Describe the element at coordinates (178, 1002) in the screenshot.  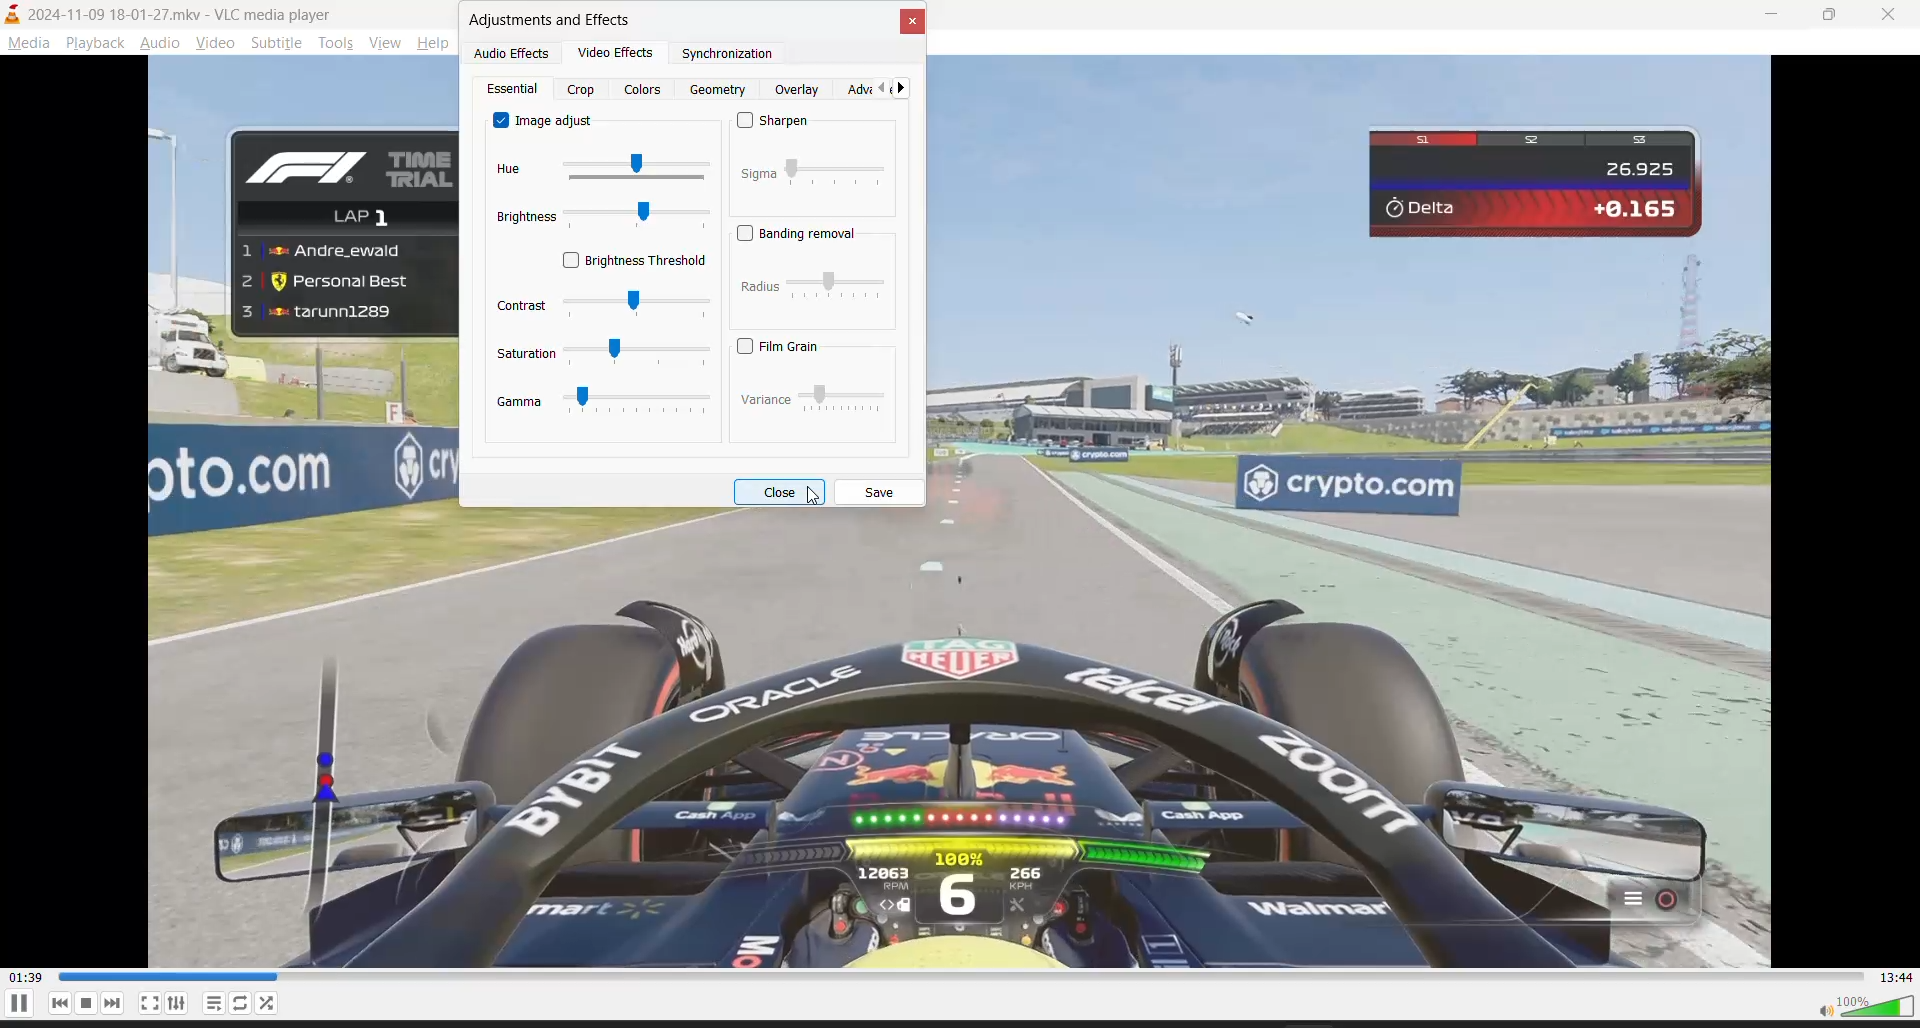
I see `settings` at that location.